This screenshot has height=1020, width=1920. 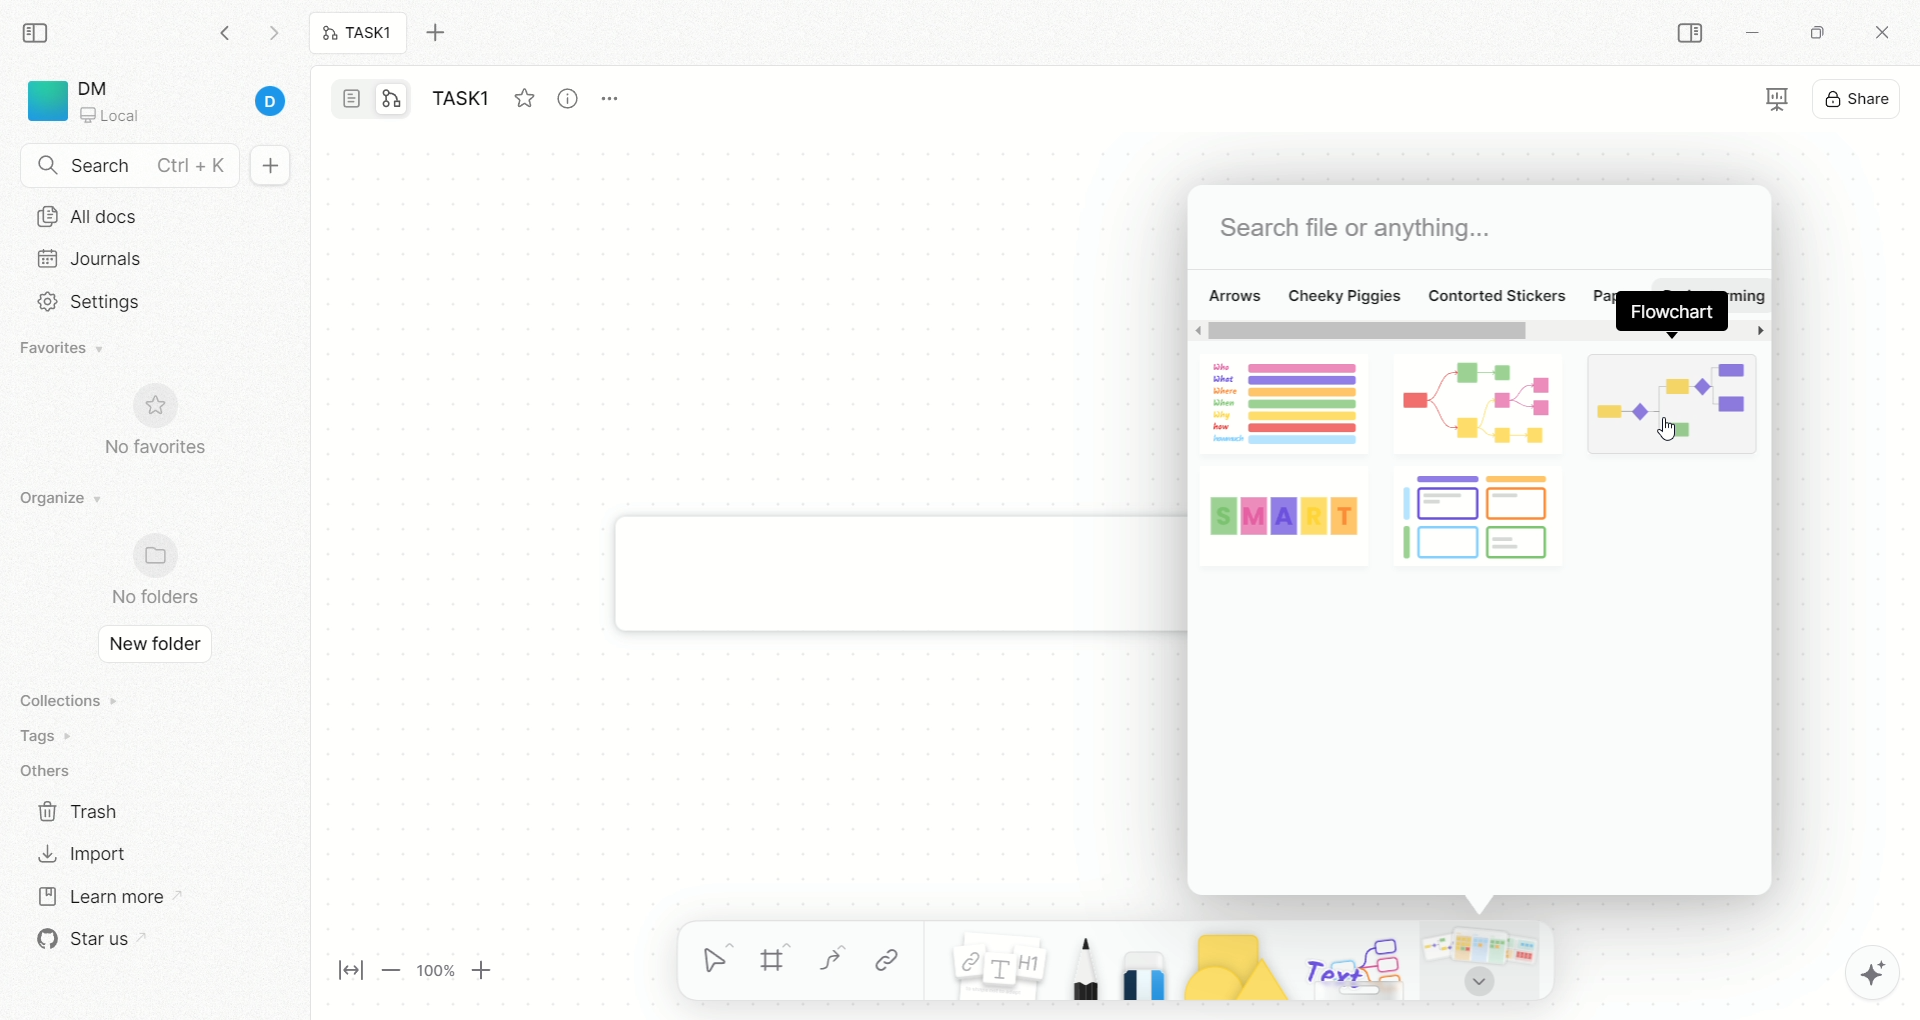 What do you see at coordinates (1886, 35) in the screenshot?
I see `close` at bounding box center [1886, 35].